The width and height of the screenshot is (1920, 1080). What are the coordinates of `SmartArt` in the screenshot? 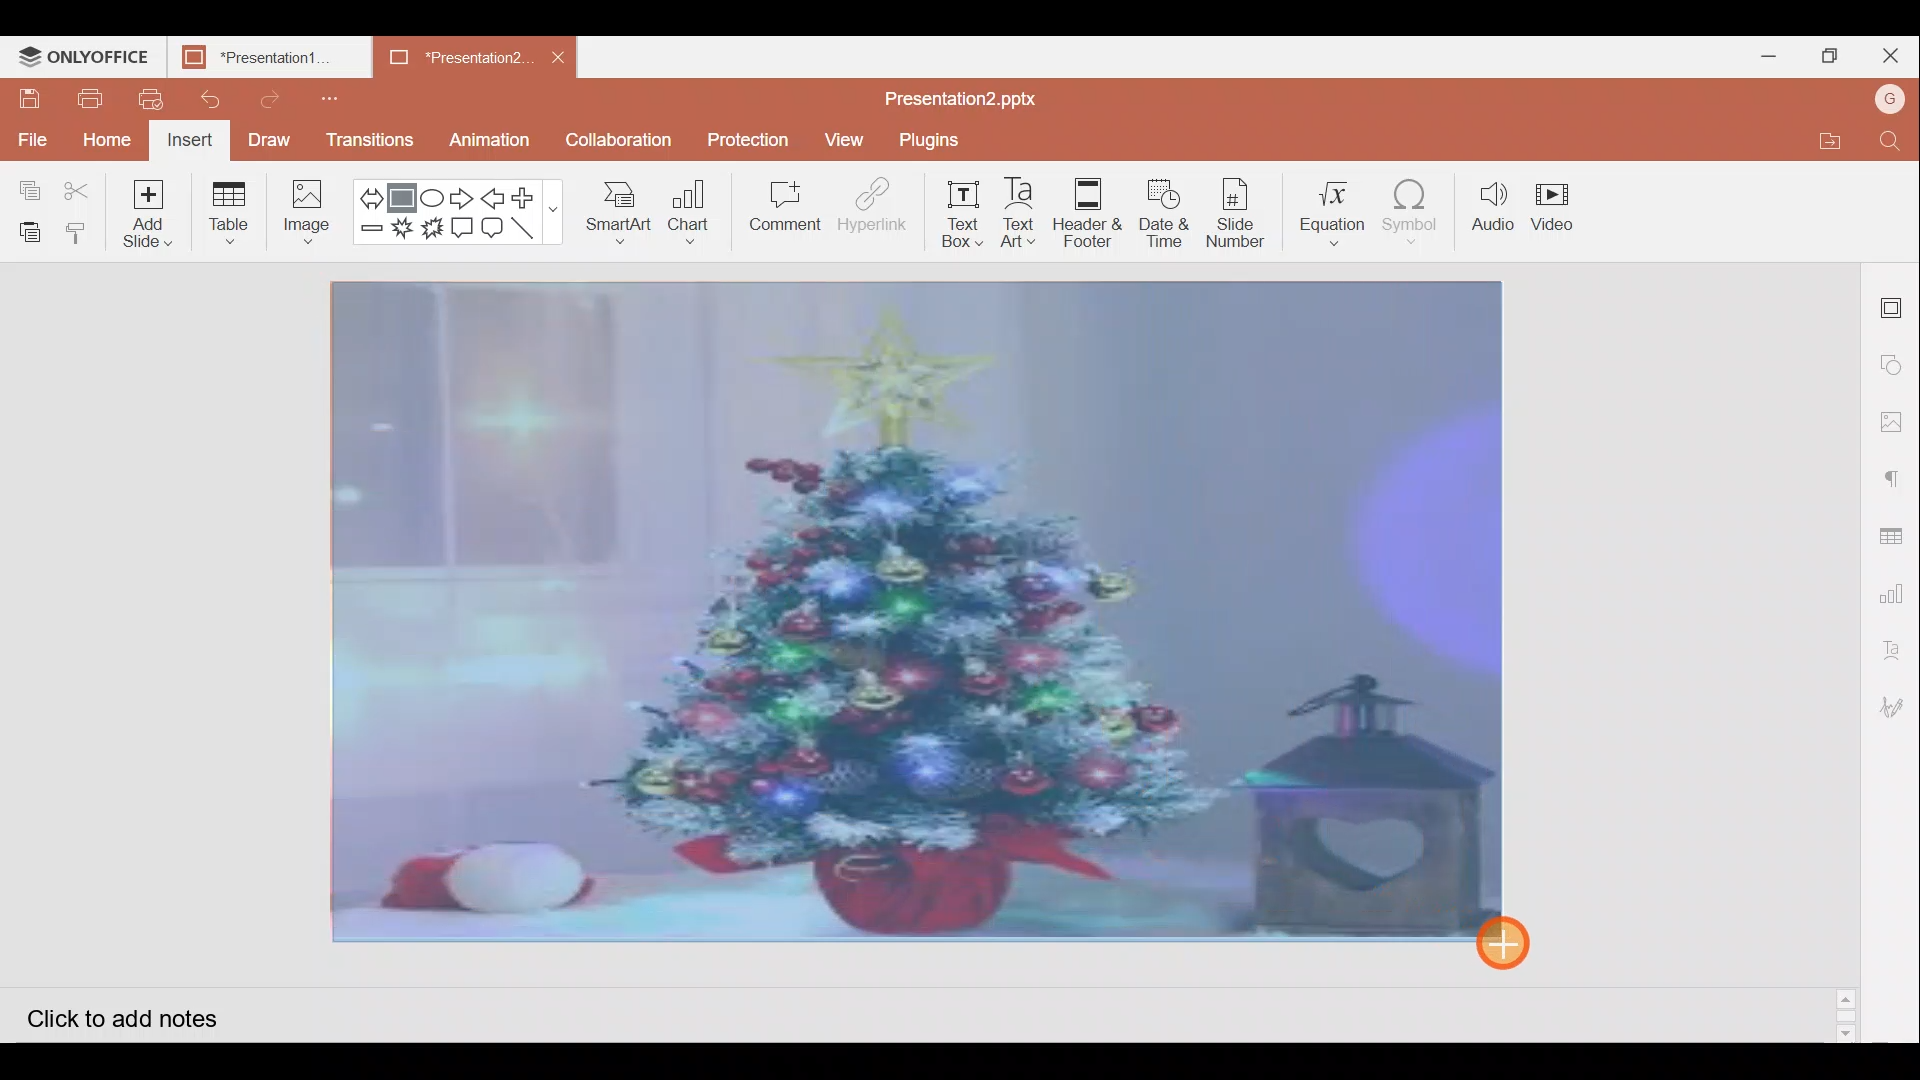 It's located at (617, 216).